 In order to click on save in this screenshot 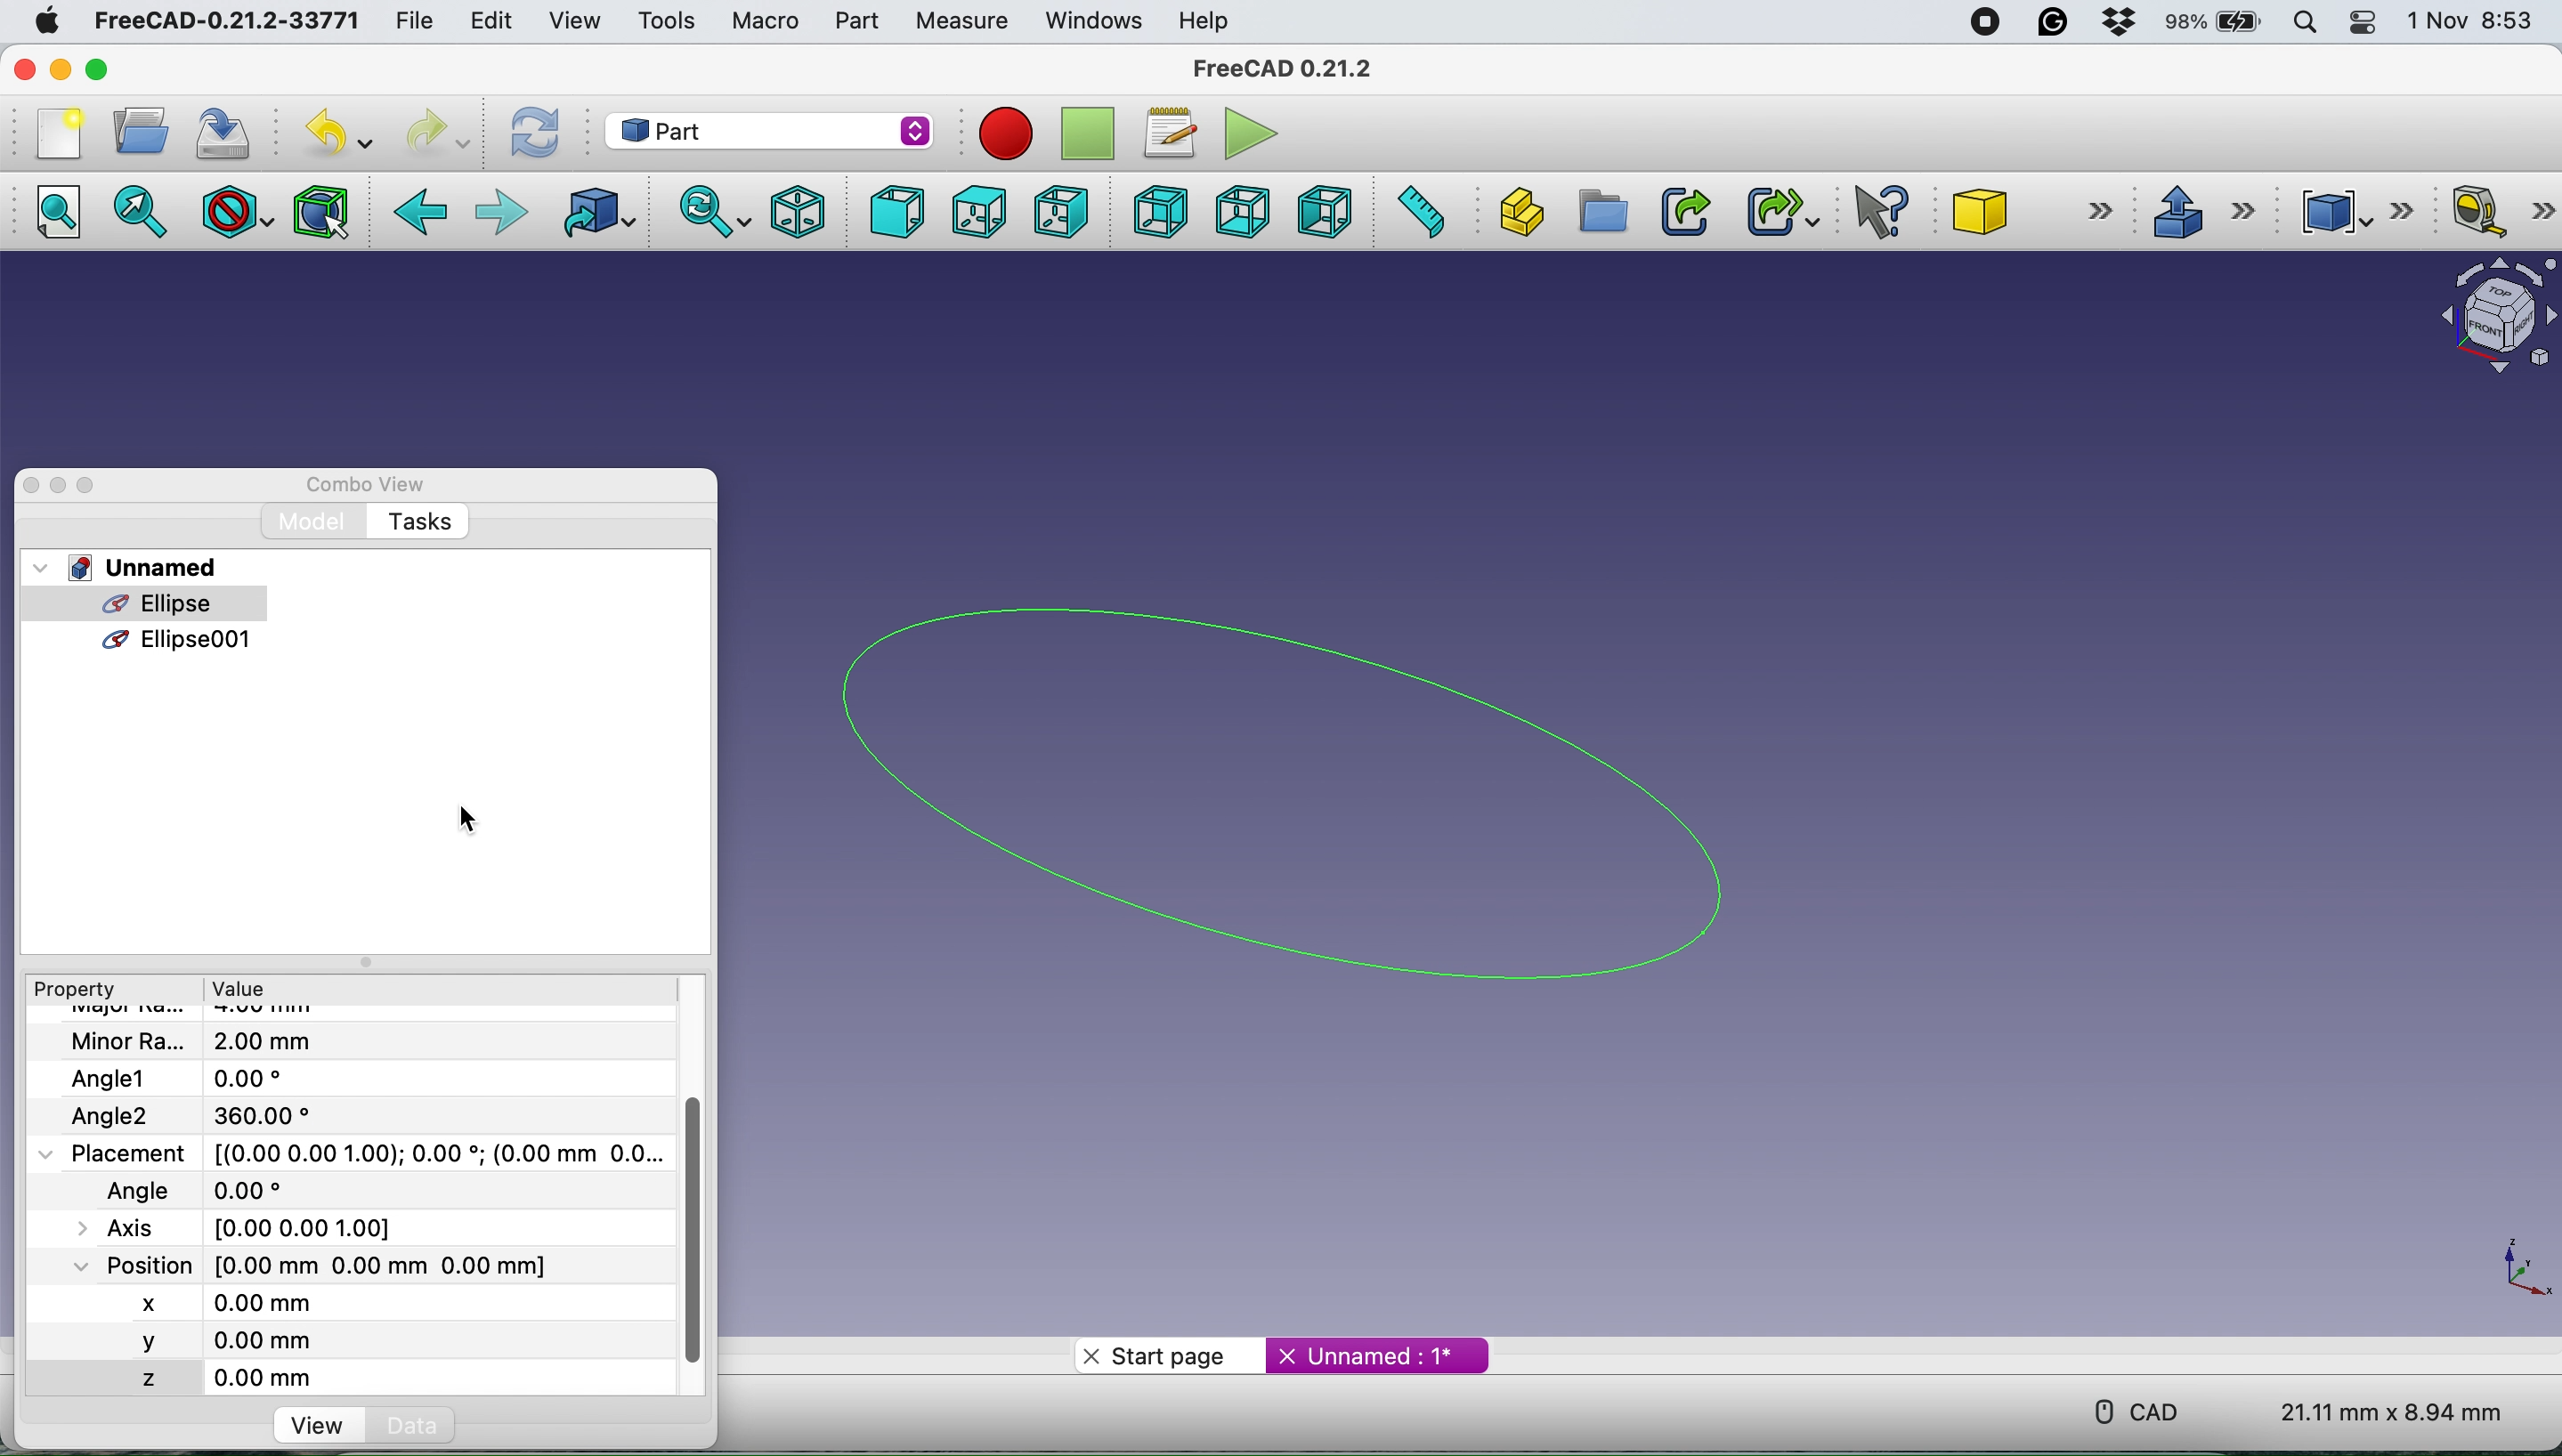, I will do `click(228, 131)`.